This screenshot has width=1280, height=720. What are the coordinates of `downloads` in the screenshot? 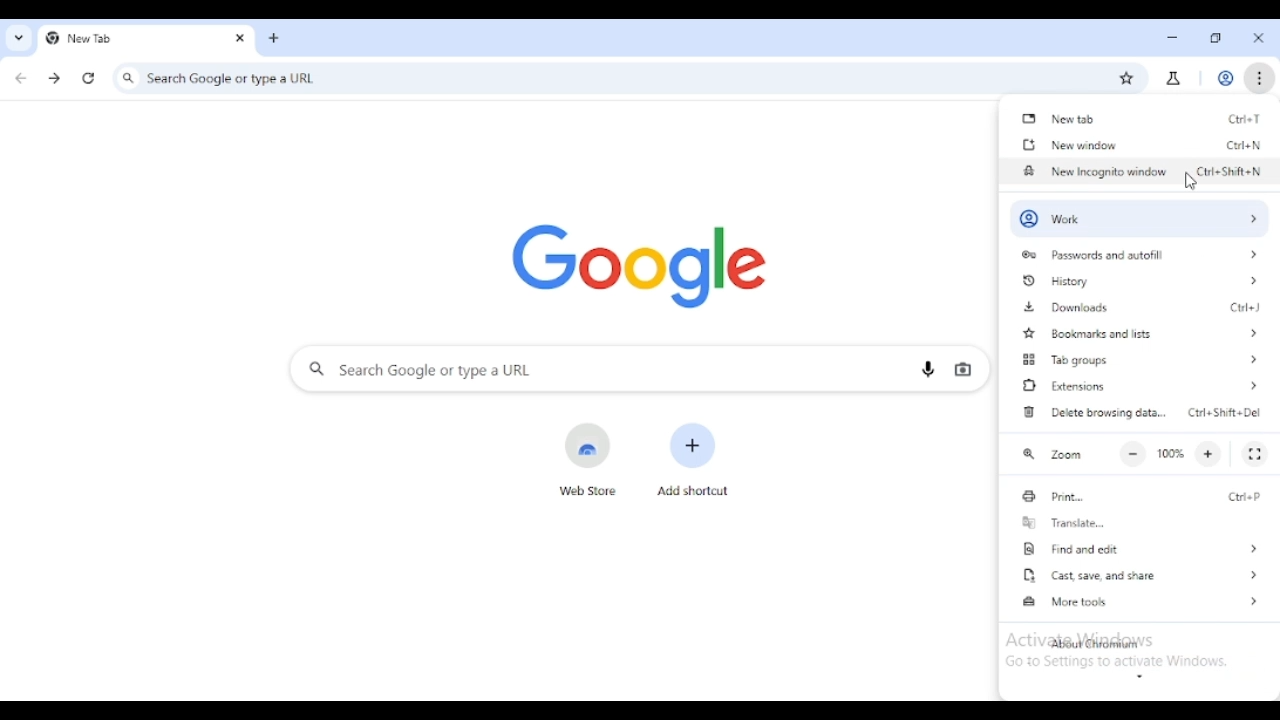 It's located at (1066, 308).